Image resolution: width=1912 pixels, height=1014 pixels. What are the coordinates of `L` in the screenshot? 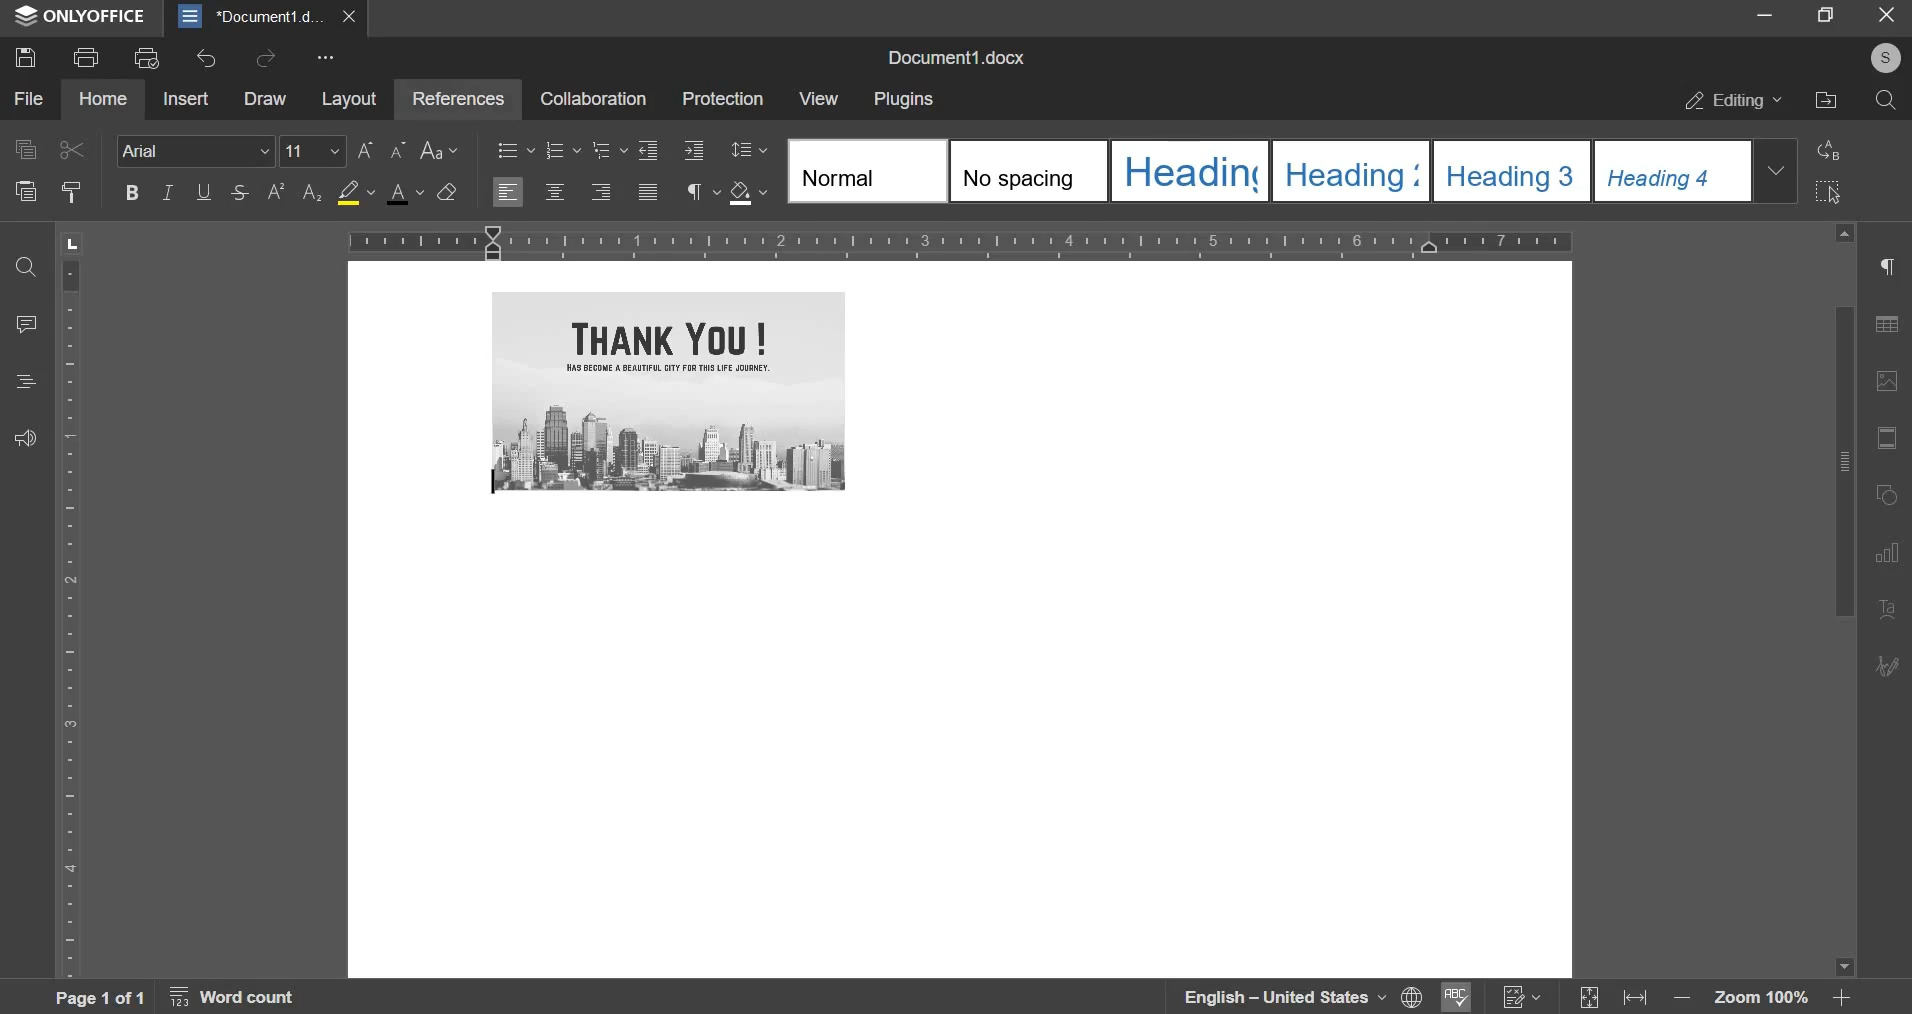 It's located at (75, 242).